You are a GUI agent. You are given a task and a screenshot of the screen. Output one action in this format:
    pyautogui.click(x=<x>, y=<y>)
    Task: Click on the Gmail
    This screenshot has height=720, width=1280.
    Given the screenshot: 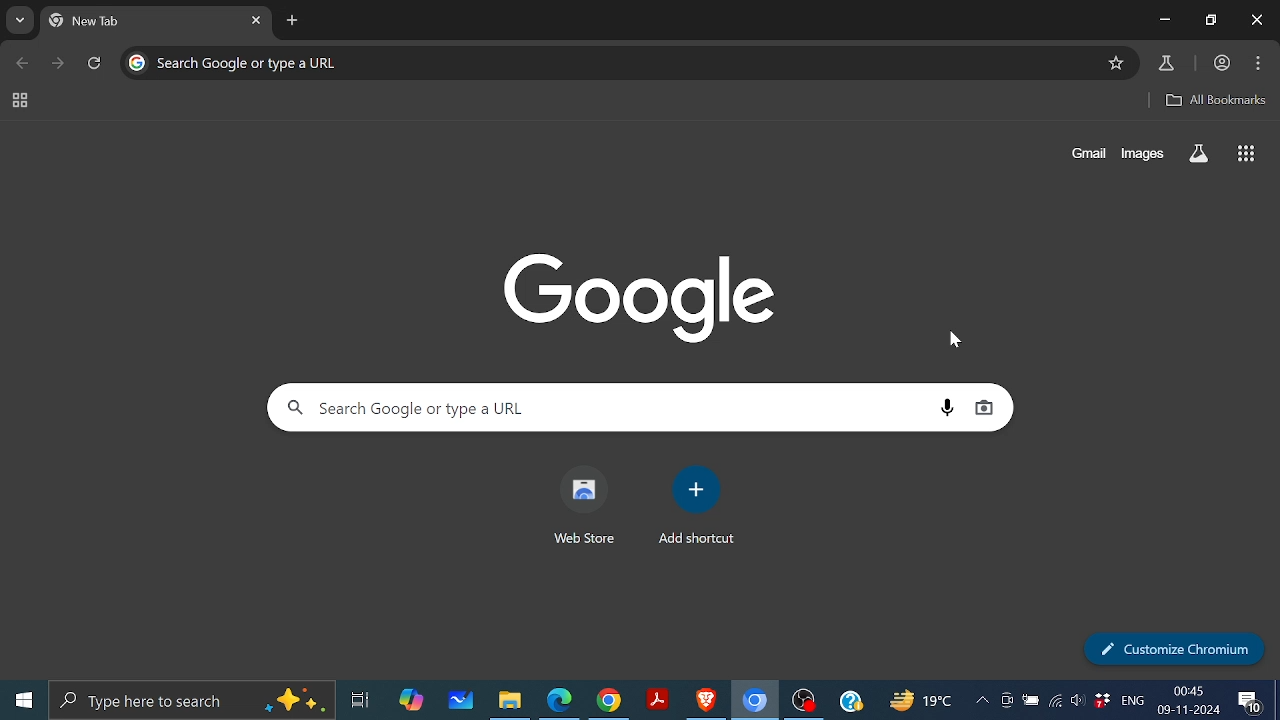 What is the action you would take?
    pyautogui.click(x=1087, y=154)
    